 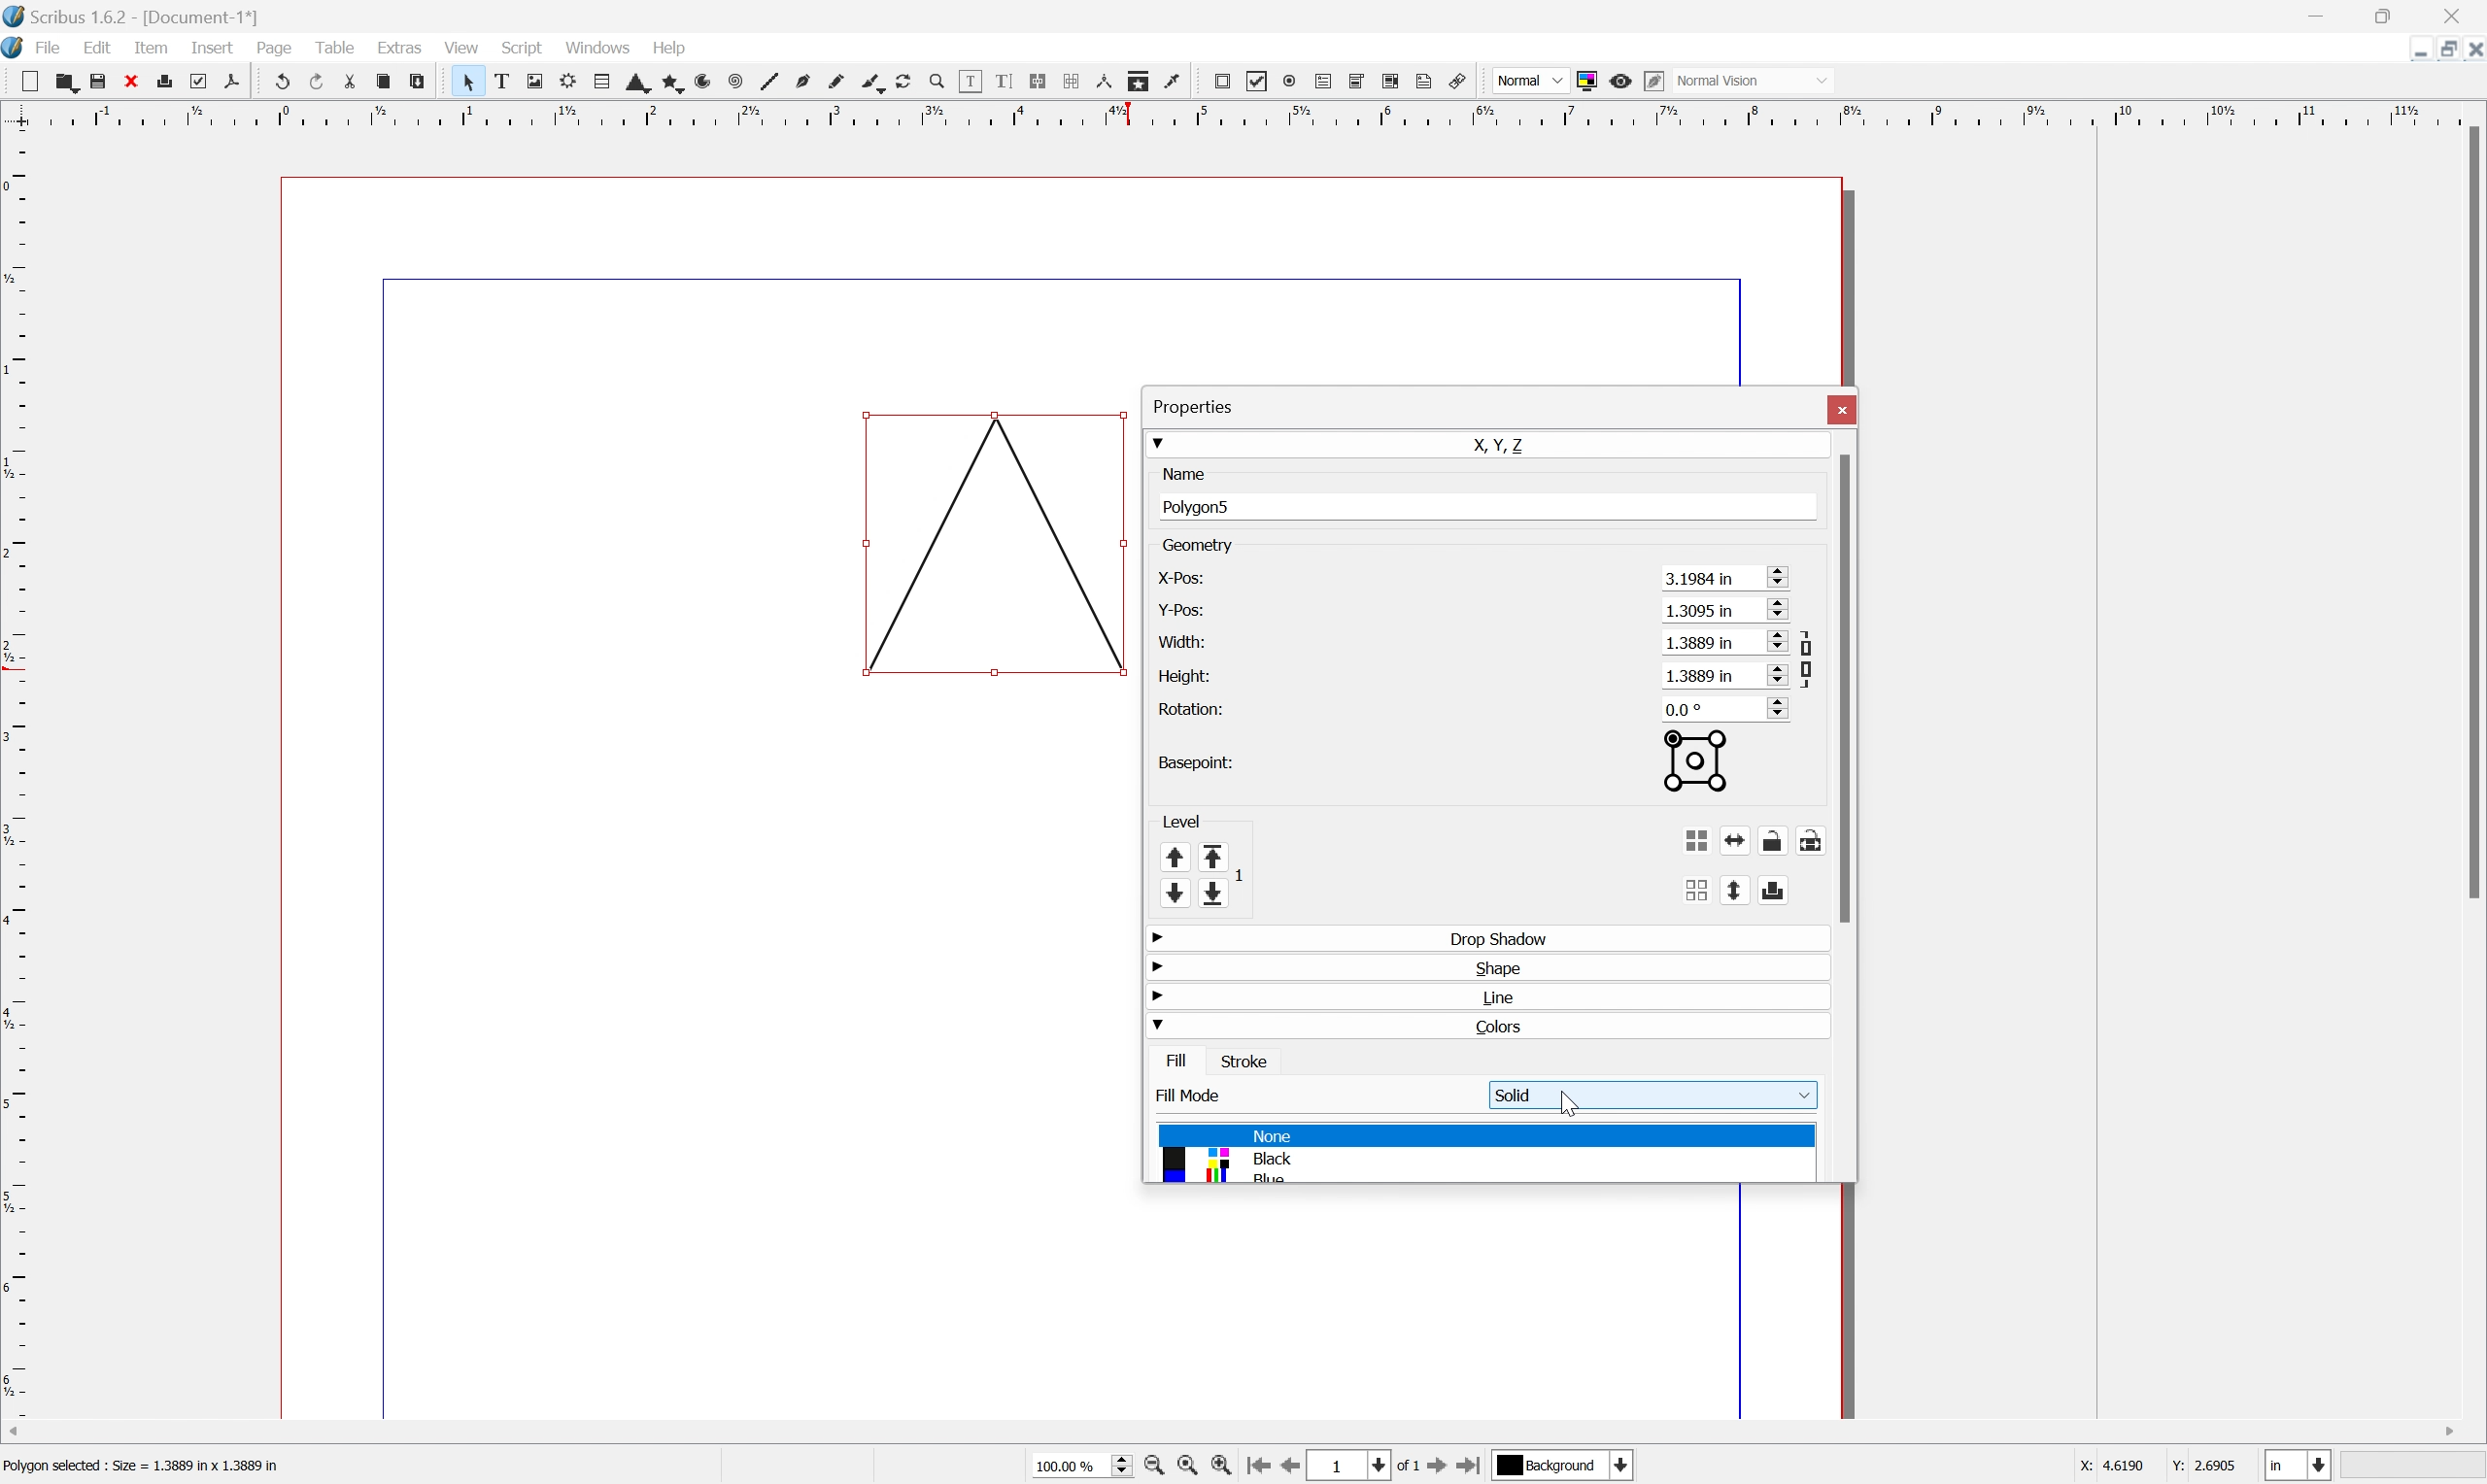 I want to click on Undo, so click(x=278, y=78).